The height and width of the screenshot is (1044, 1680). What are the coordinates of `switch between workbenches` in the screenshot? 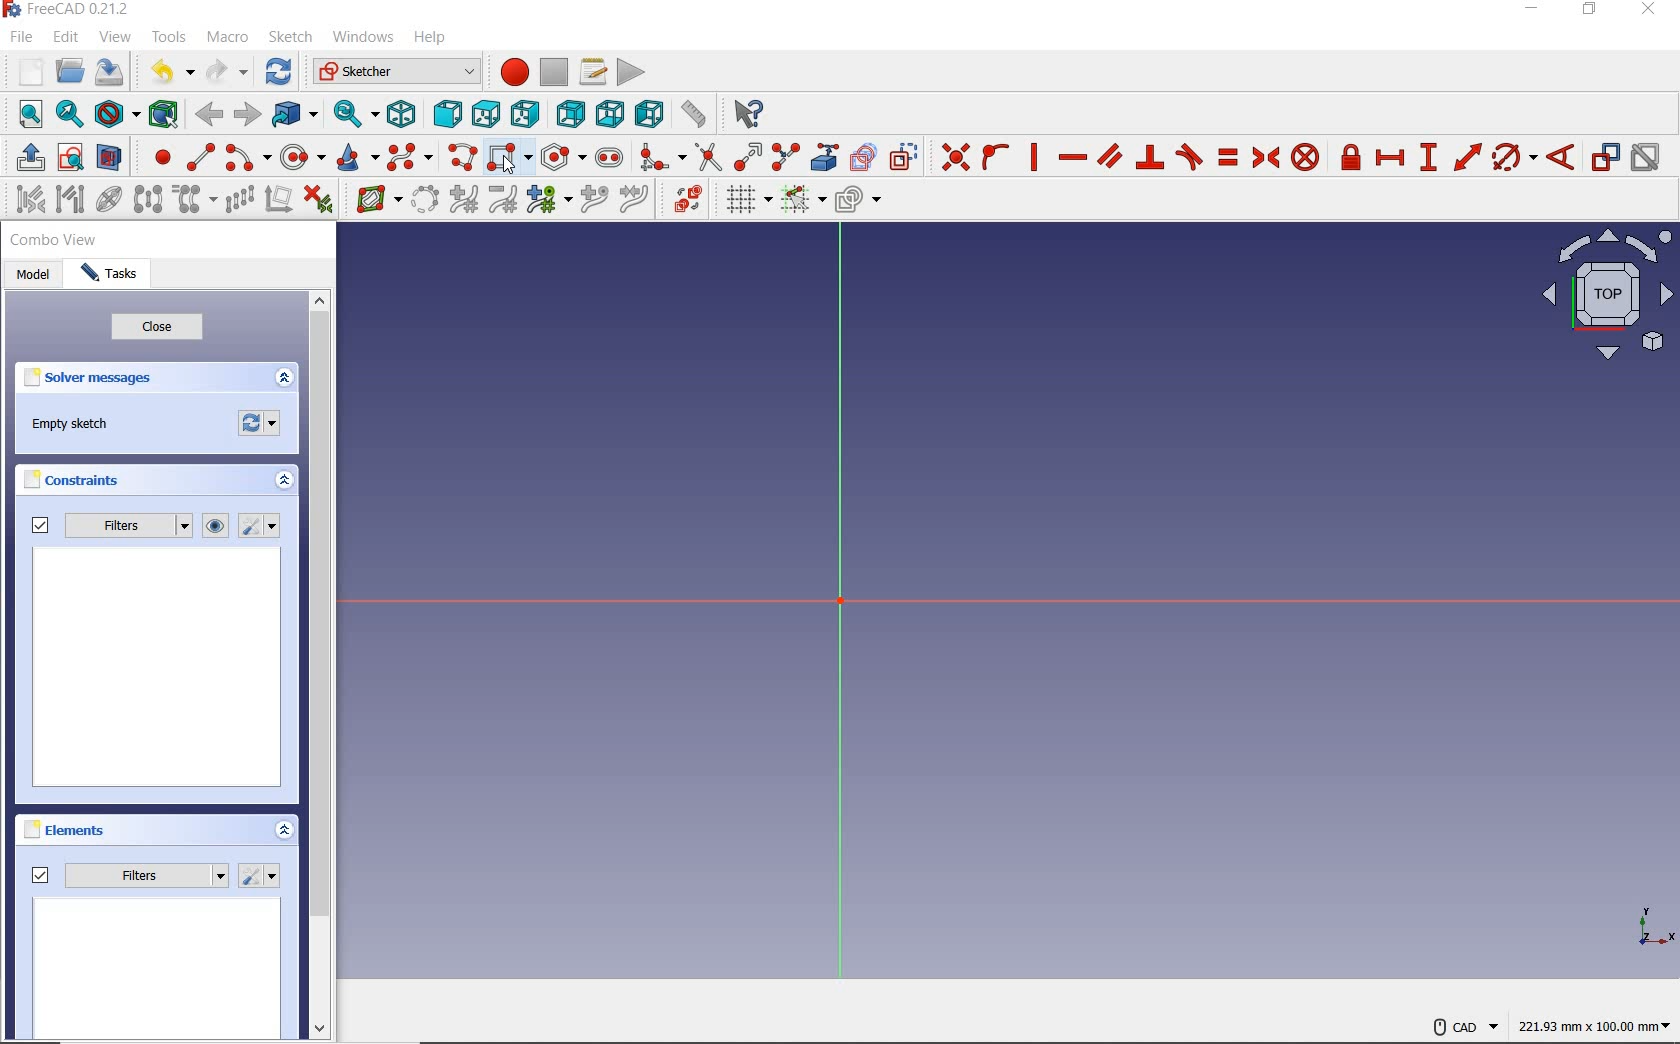 It's located at (393, 72).